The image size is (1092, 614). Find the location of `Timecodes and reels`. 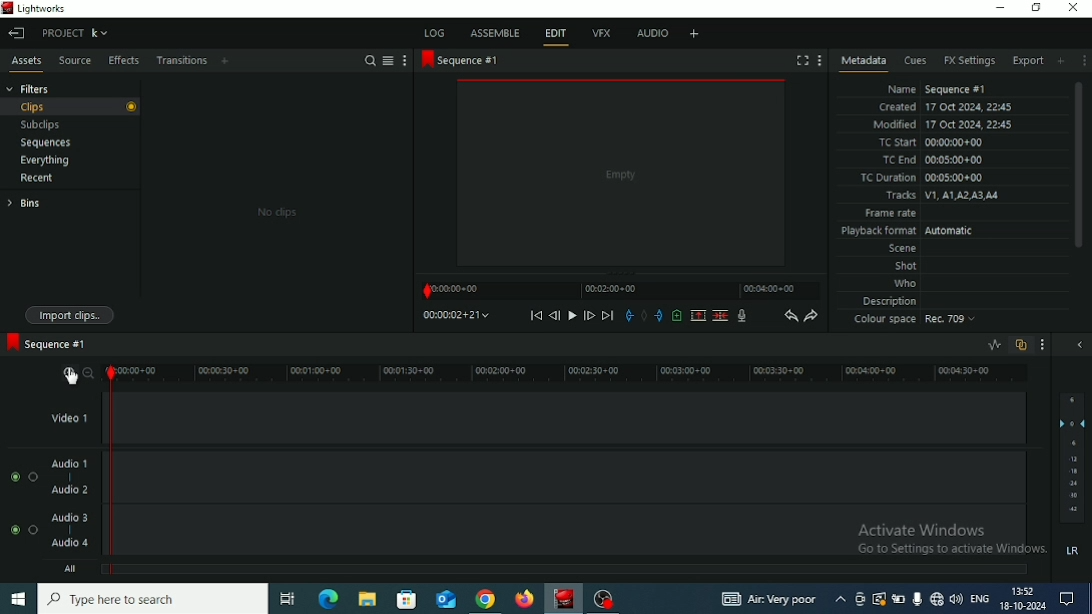

Timecodes and reels is located at coordinates (457, 315).